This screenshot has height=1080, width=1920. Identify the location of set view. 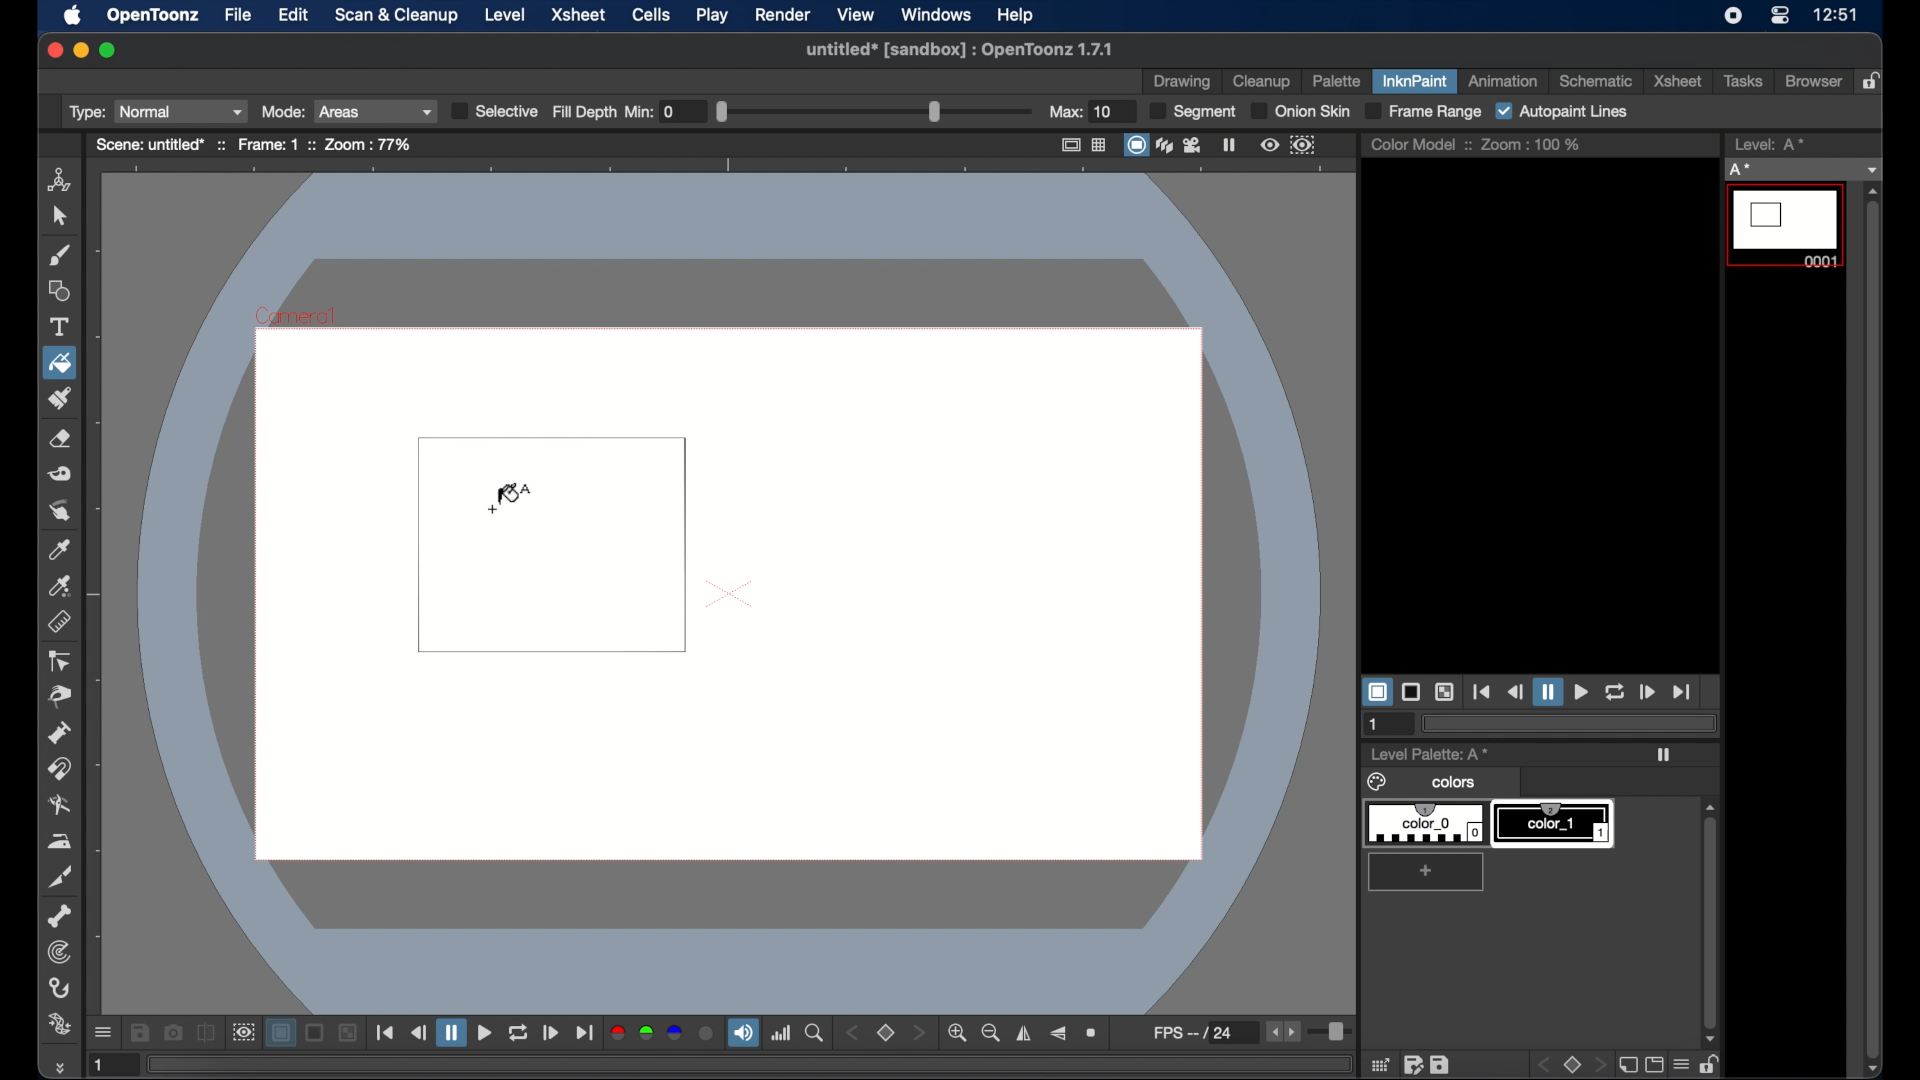
(886, 1034).